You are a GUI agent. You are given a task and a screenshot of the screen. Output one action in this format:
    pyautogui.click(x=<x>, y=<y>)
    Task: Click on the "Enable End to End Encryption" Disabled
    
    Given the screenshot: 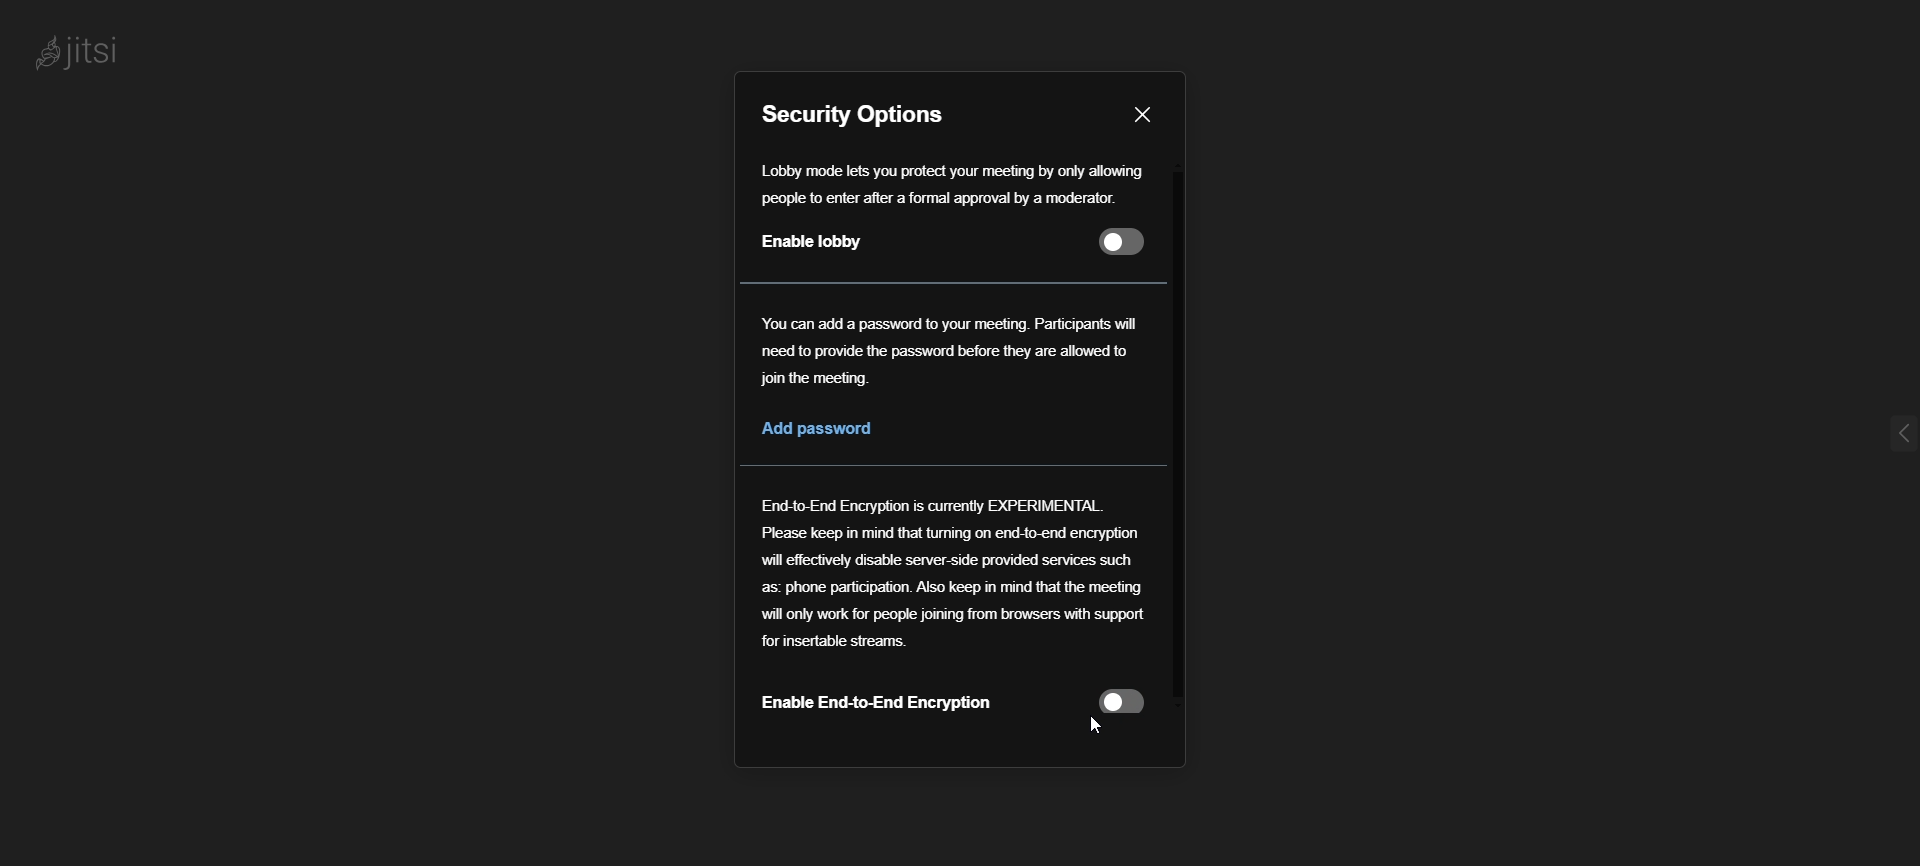 What is the action you would take?
    pyautogui.click(x=960, y=696)
    